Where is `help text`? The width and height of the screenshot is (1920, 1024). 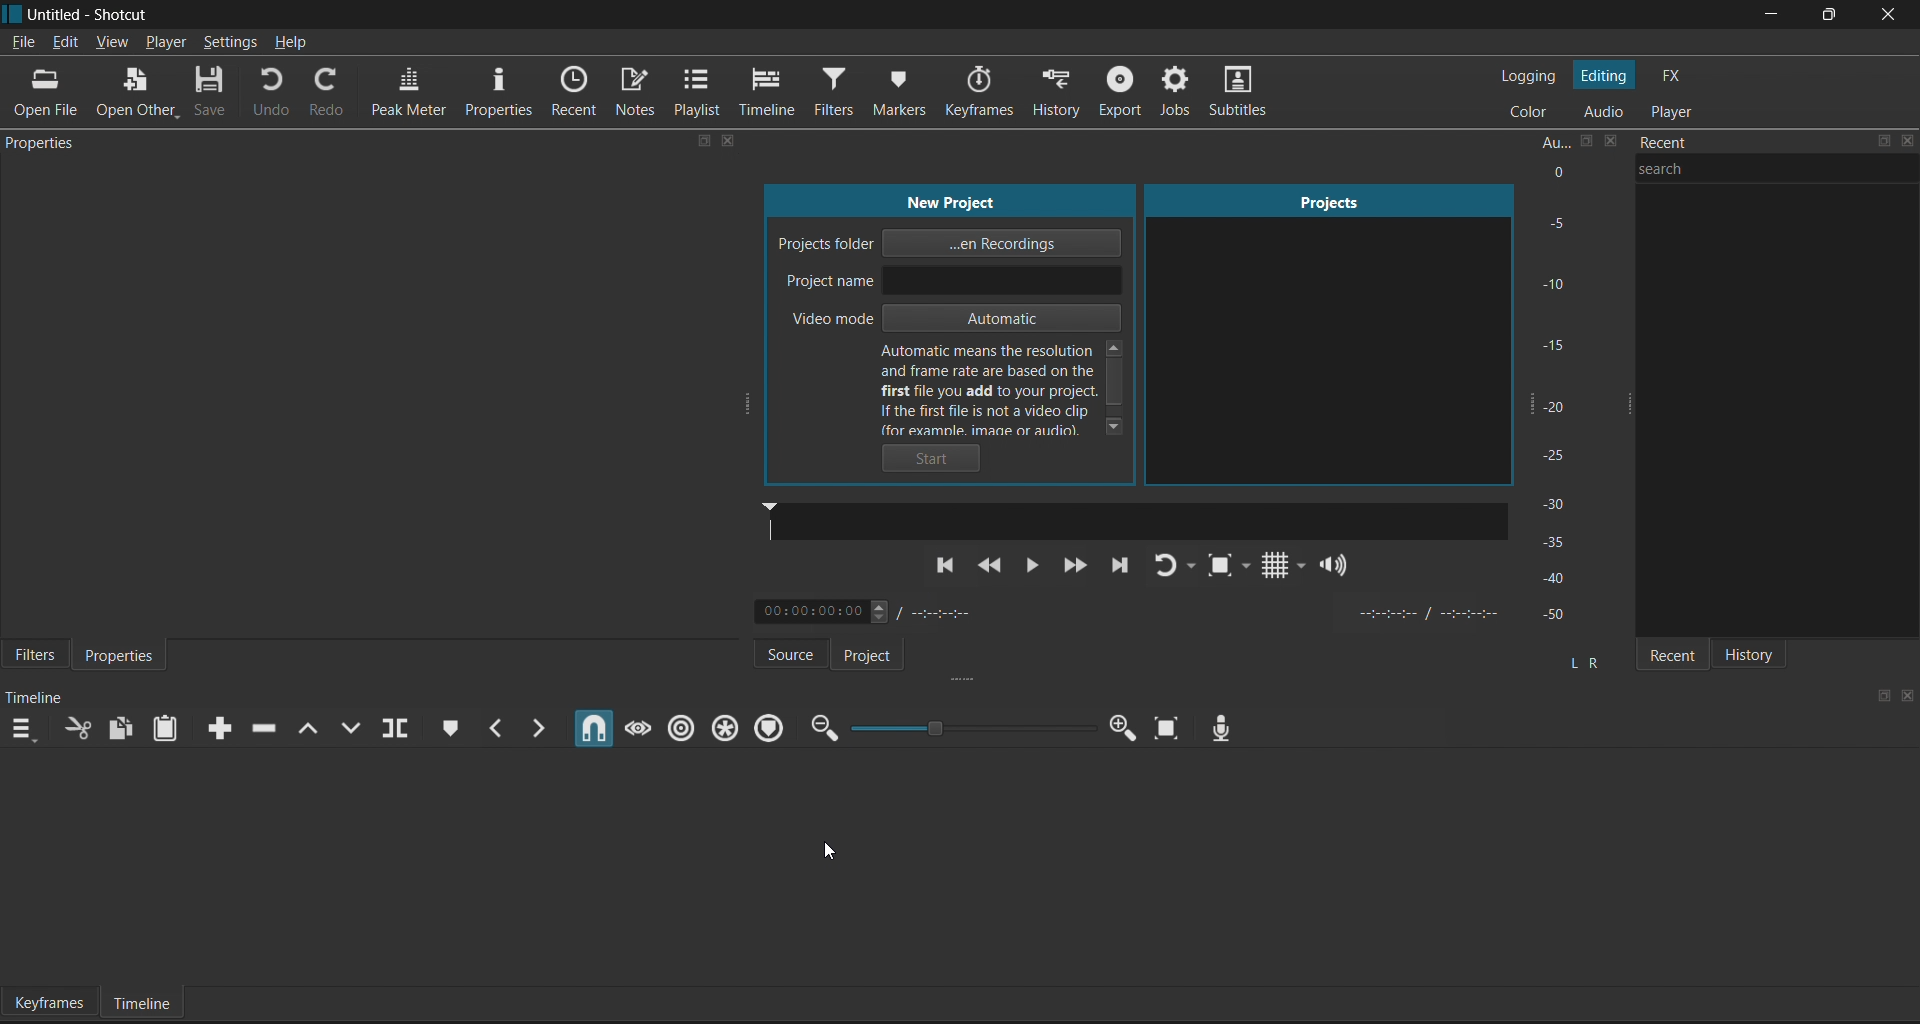
help text is located at coordinates (1008, 387).